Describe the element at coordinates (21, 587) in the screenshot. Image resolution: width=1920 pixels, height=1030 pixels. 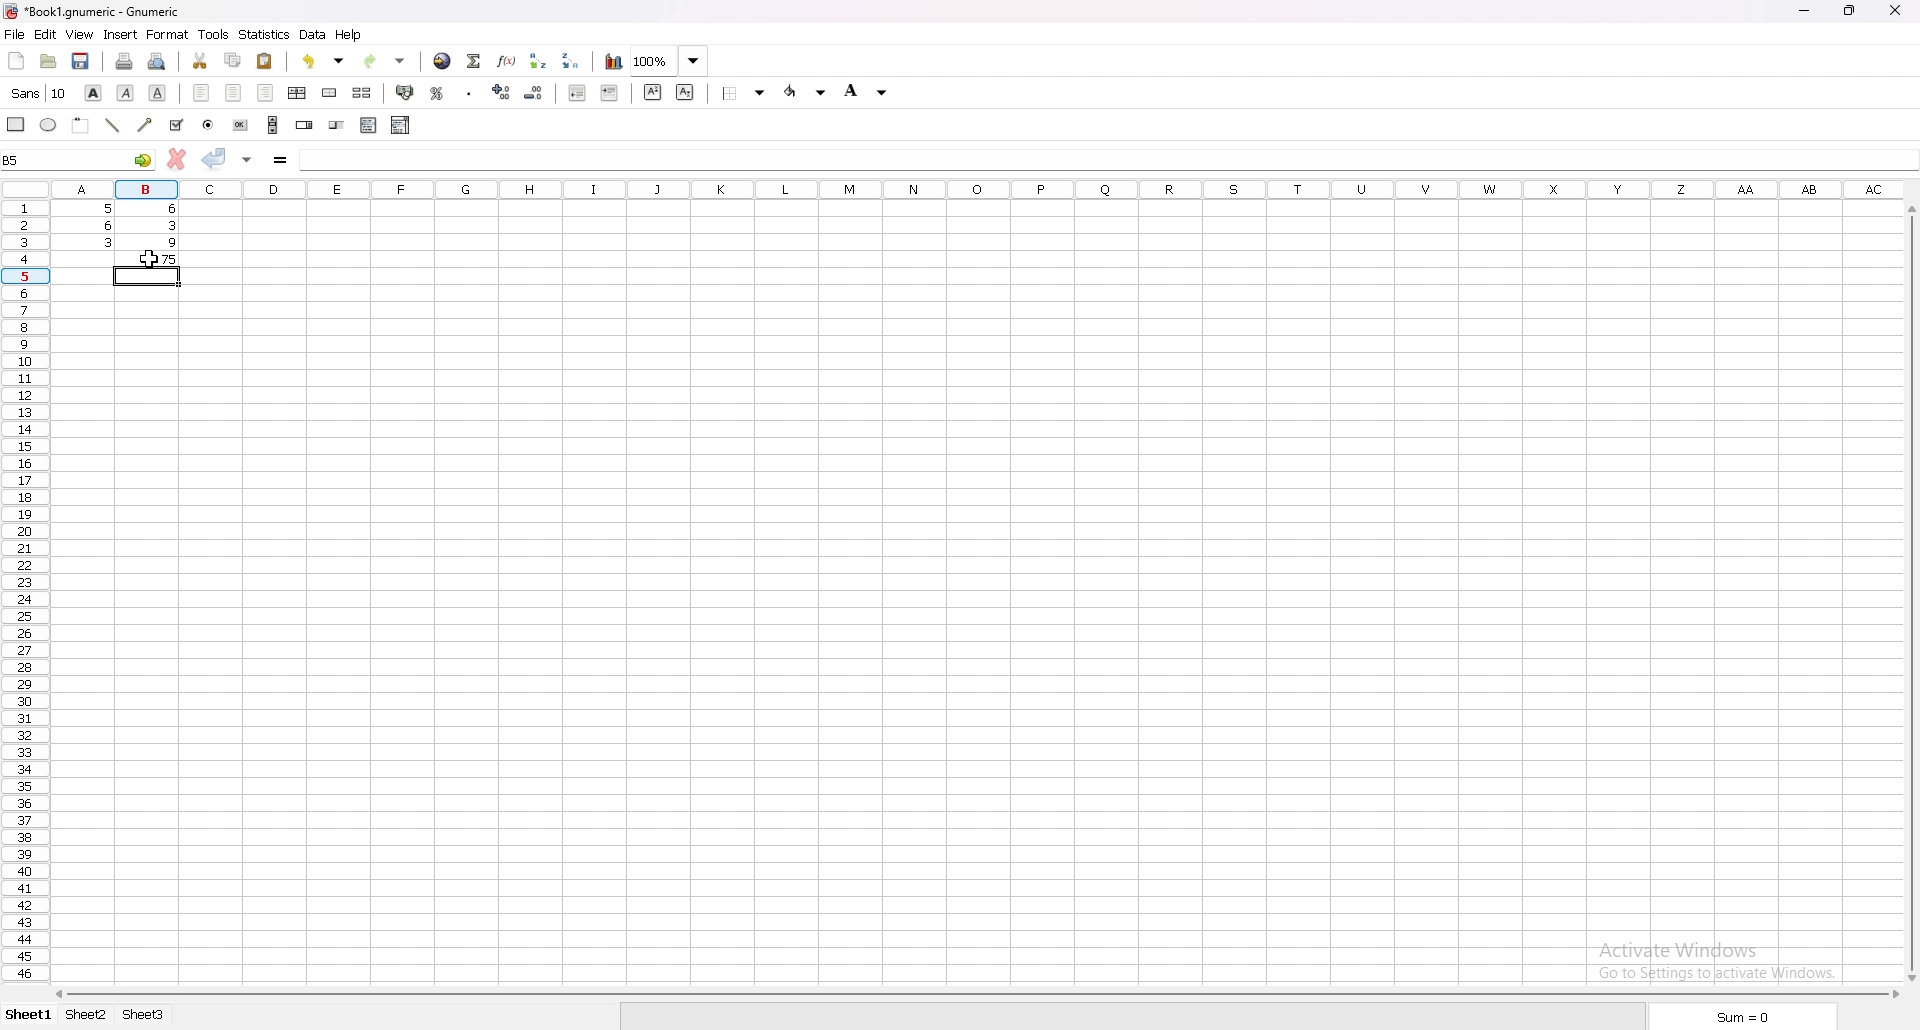
I see `row` at that location.